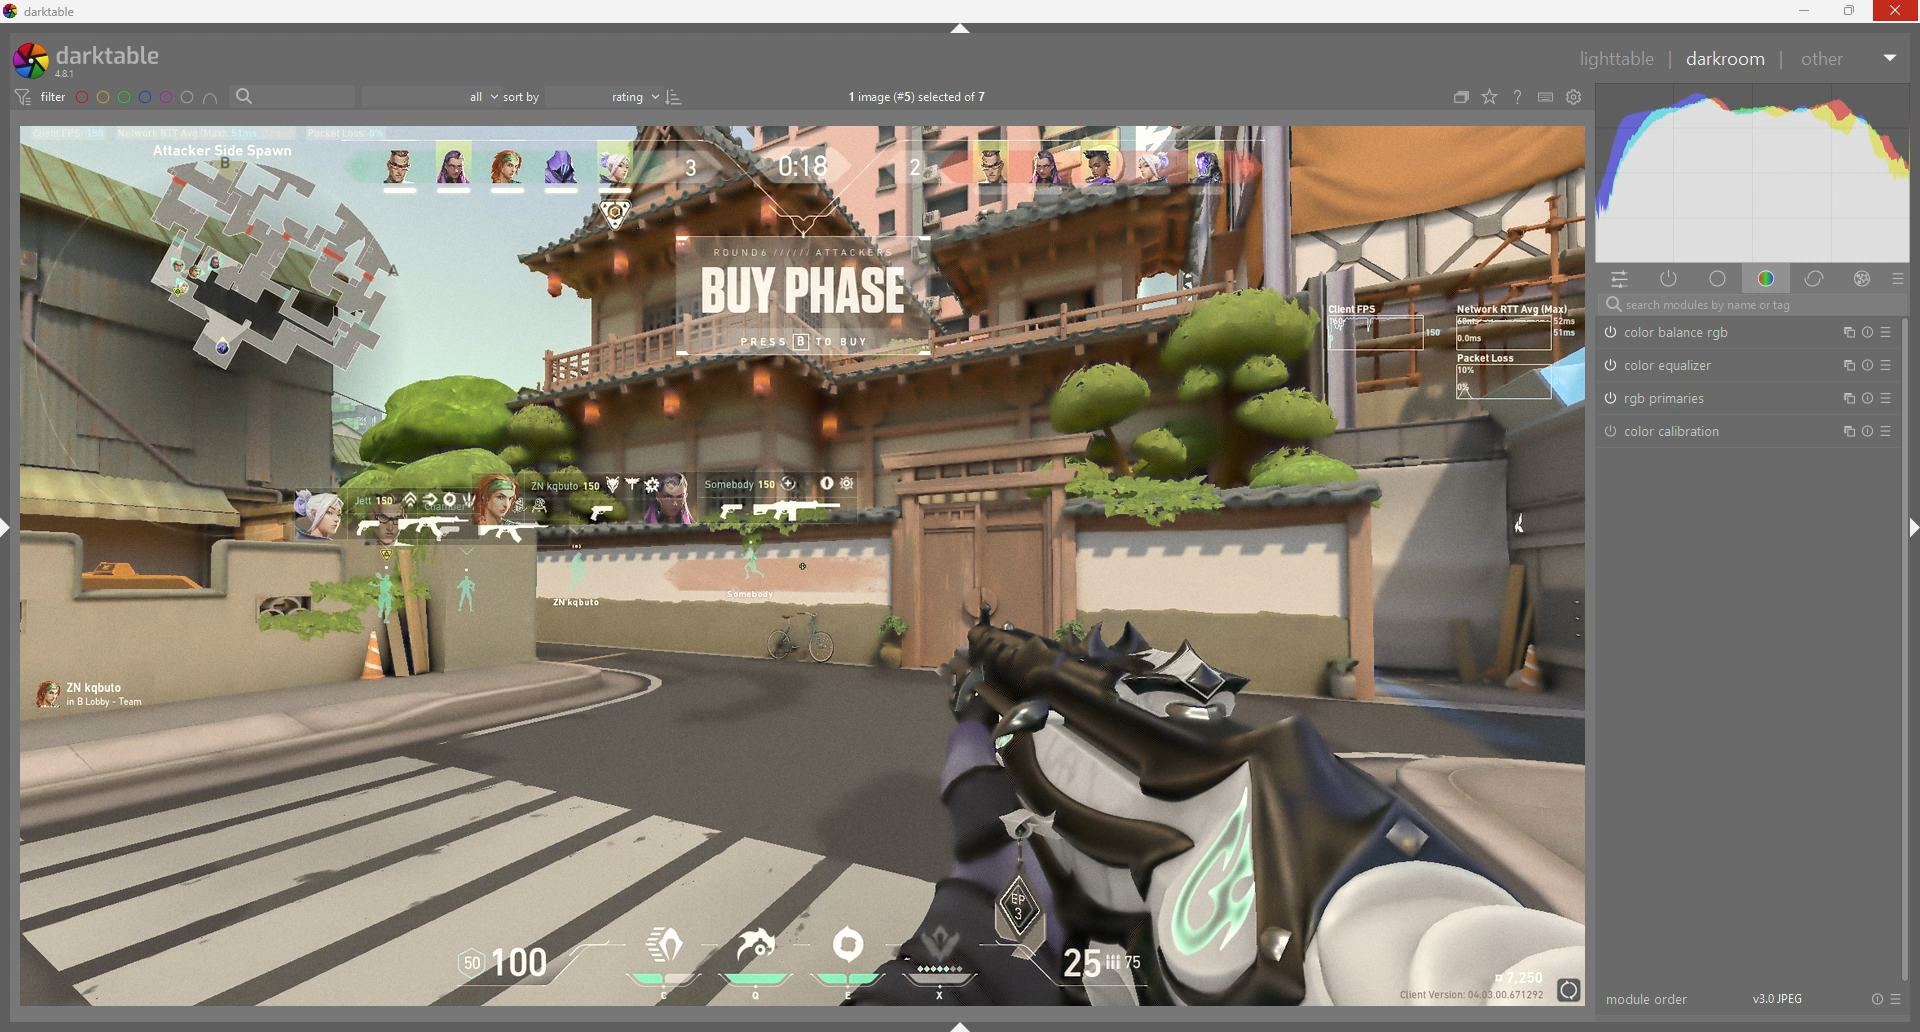  What do you see at coordinates (1617, 58) in the screenshot?
I see `lighttable` at bounding box center [1617, 58].